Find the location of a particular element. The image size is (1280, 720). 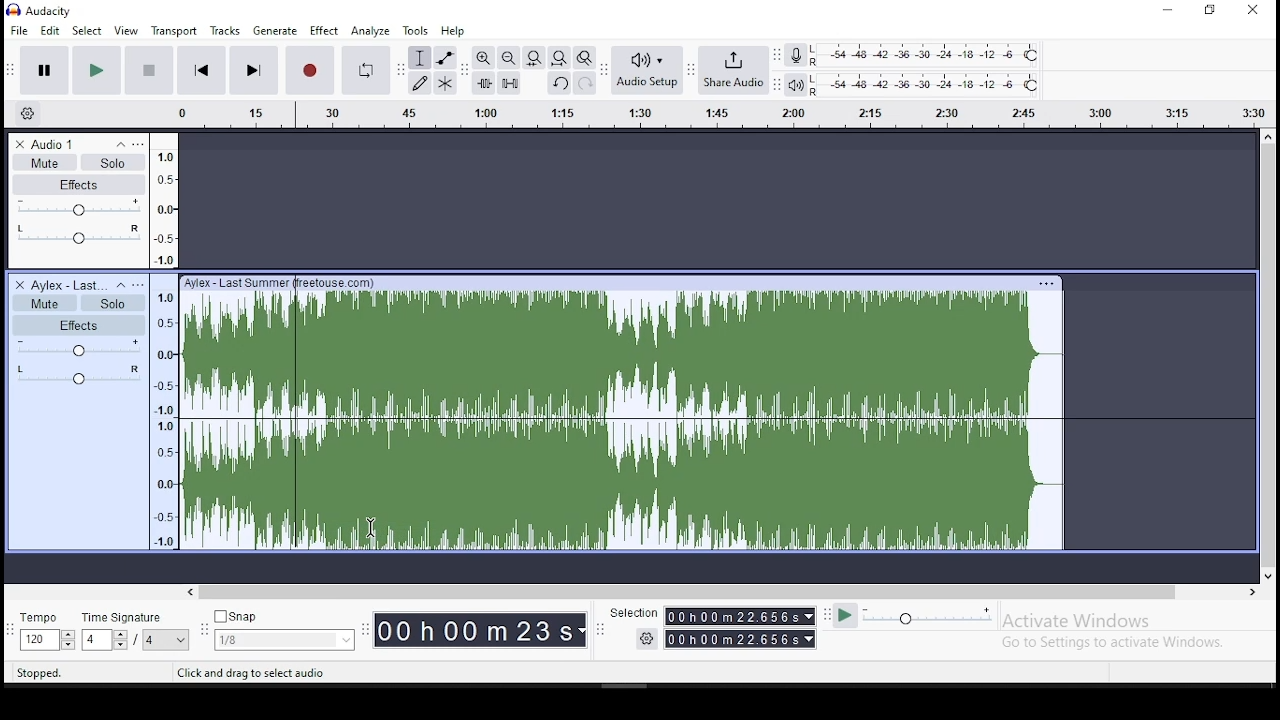

R is located at coordinates (818, 92).